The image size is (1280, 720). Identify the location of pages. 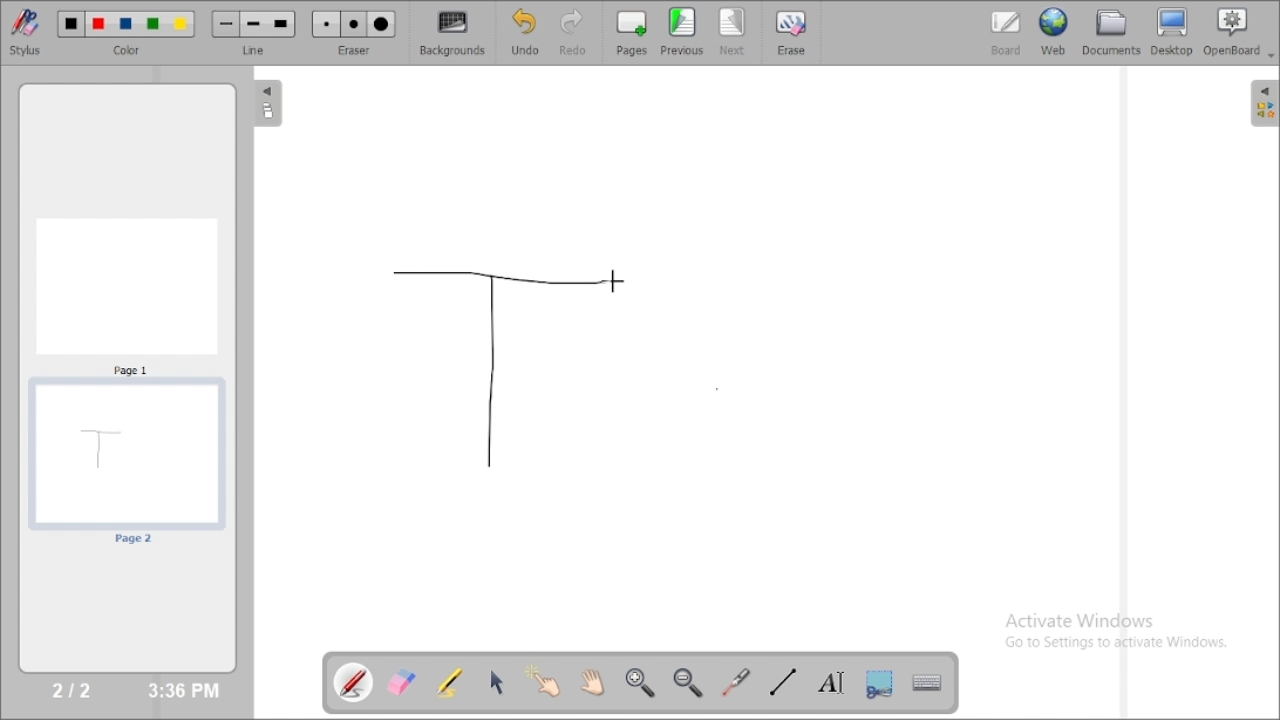
(632, 32).